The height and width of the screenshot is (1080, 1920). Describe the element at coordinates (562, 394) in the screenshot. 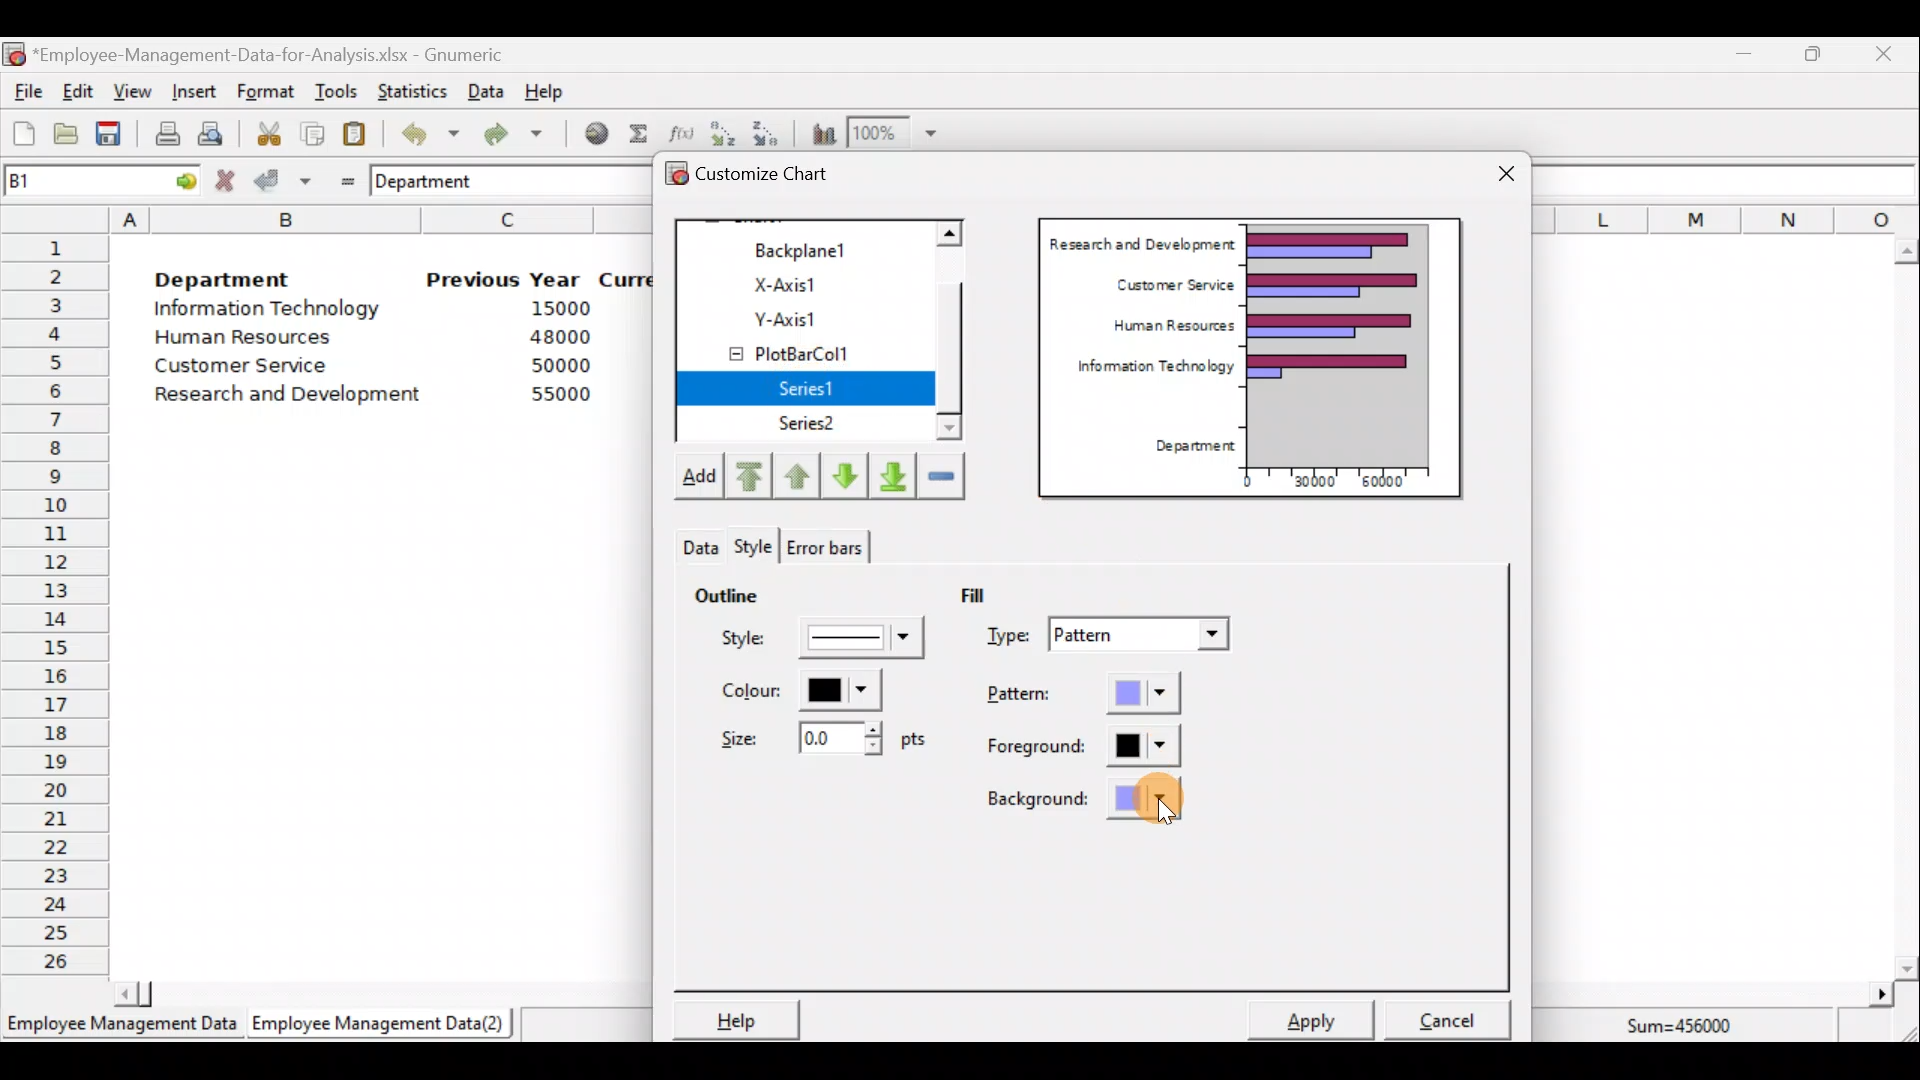

I see `55000` at that location.